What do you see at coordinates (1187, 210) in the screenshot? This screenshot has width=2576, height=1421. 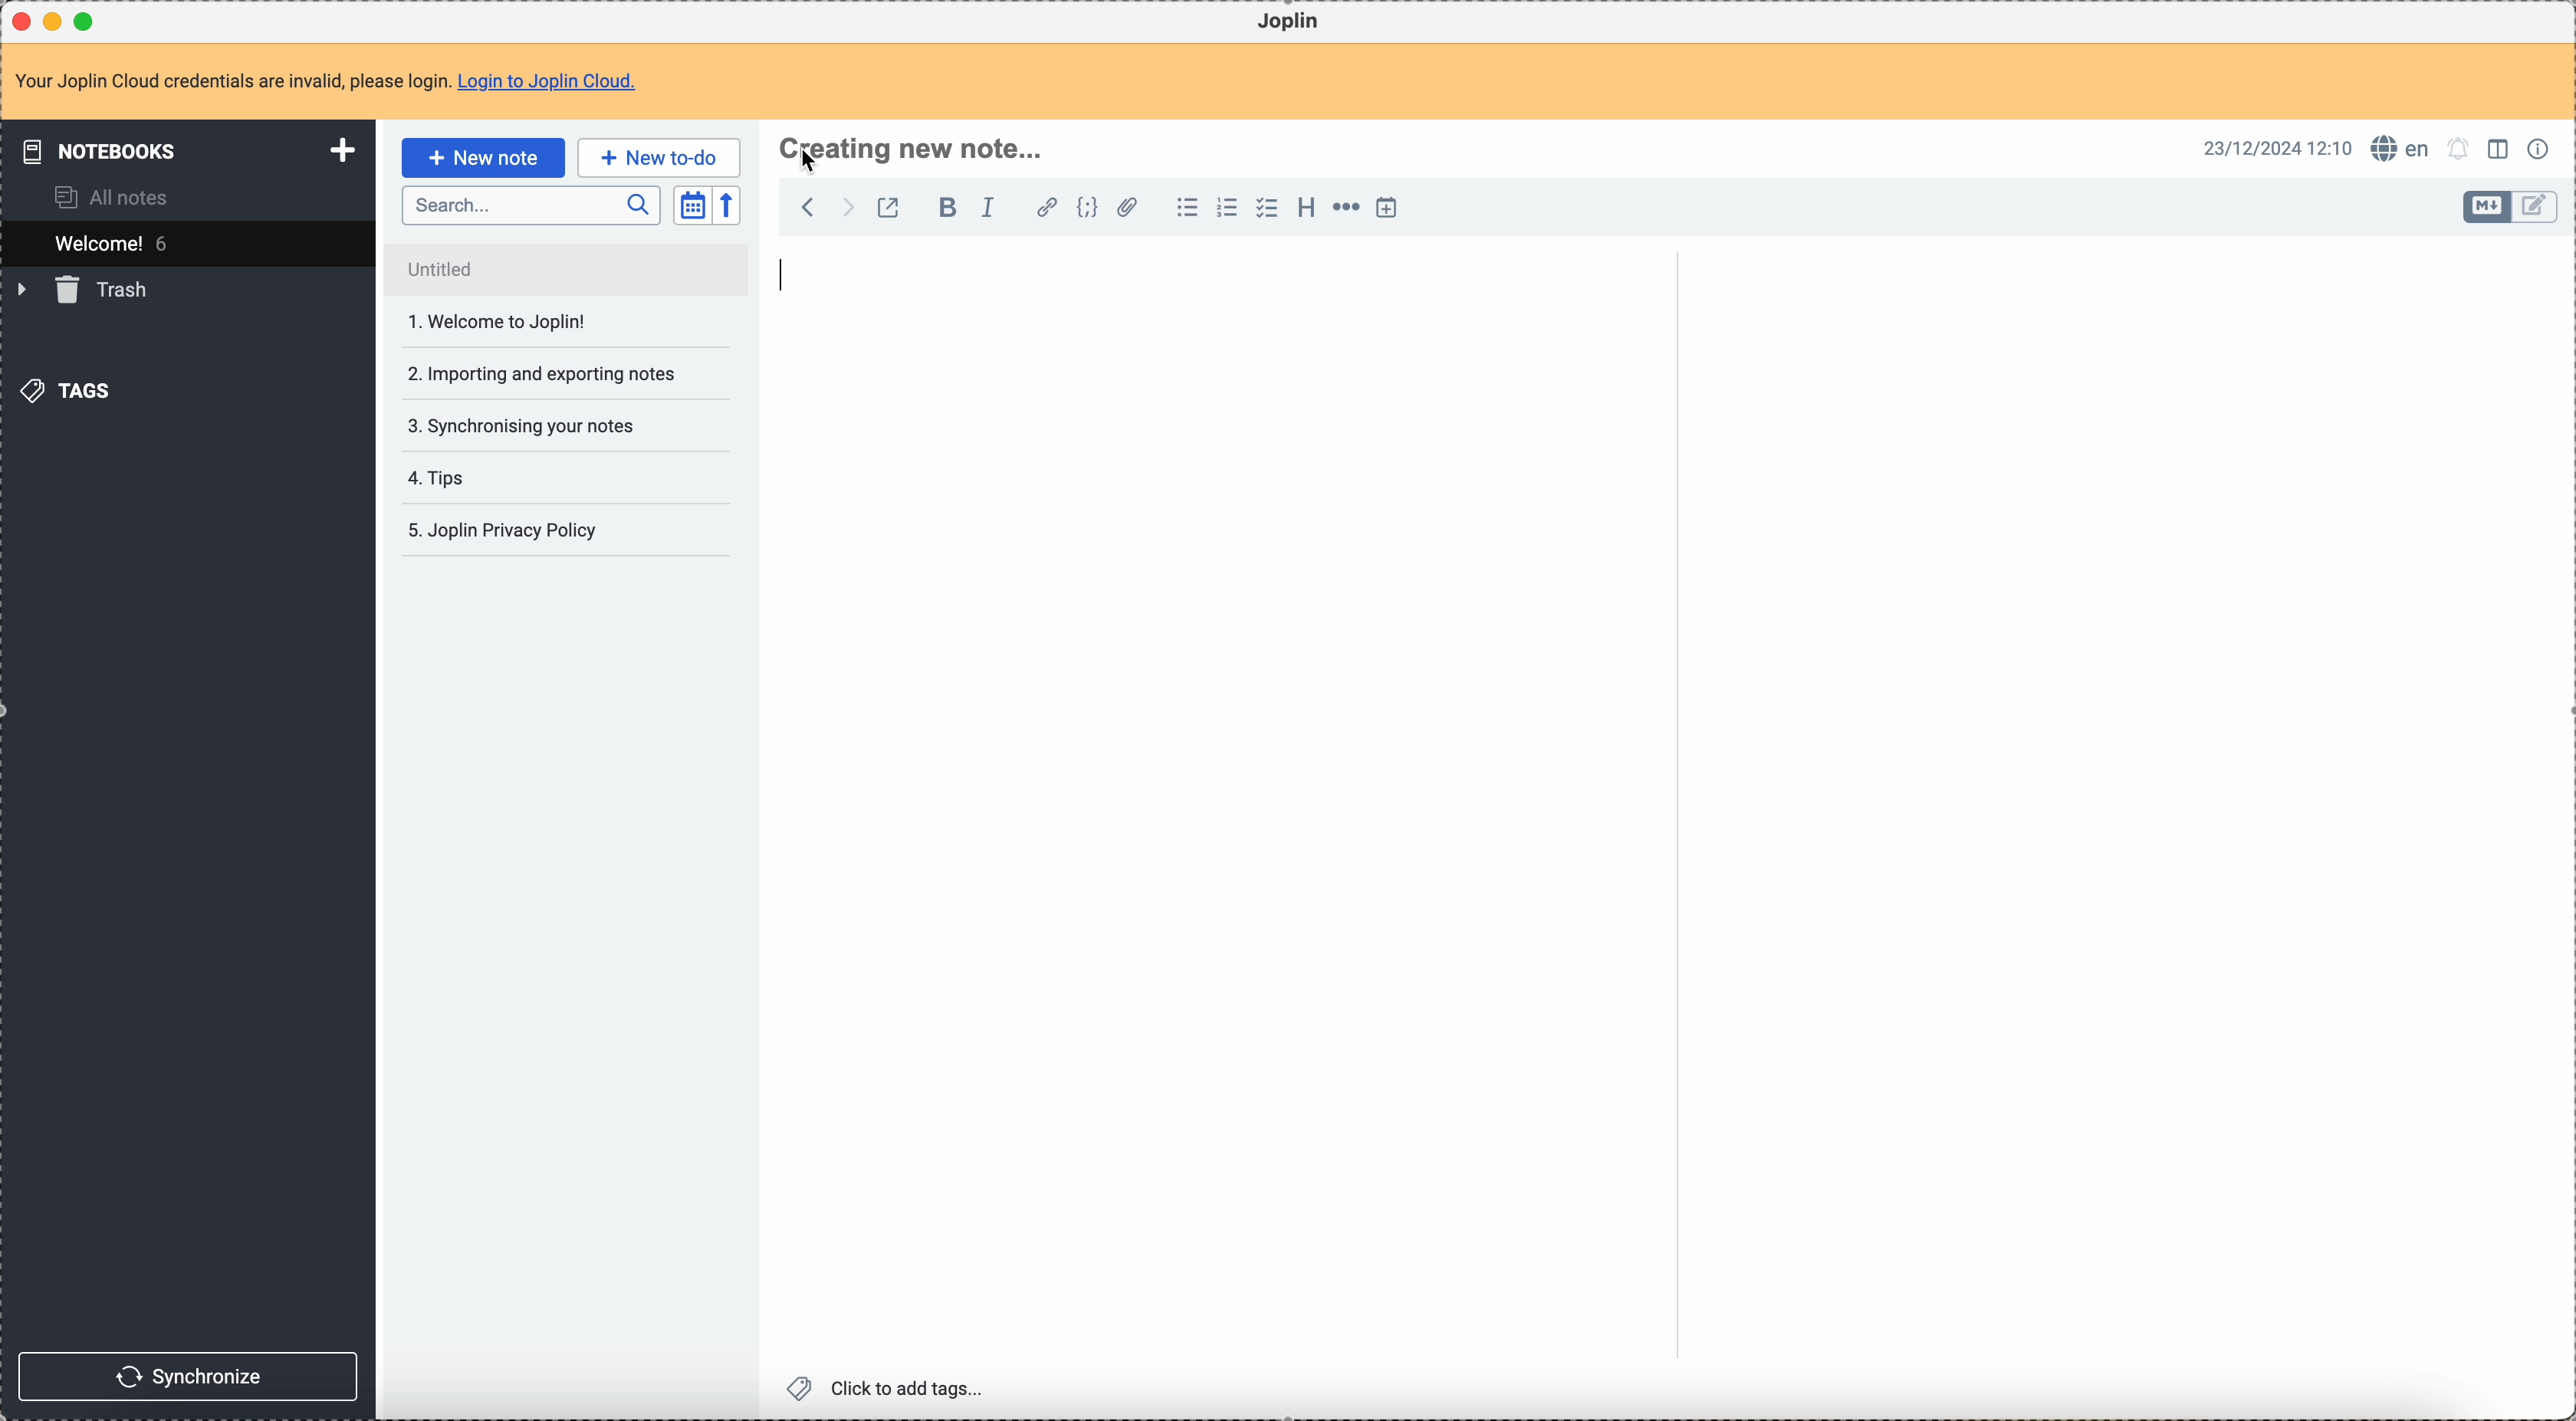 I see `bulleted list` at bounding box center [1187, 210].